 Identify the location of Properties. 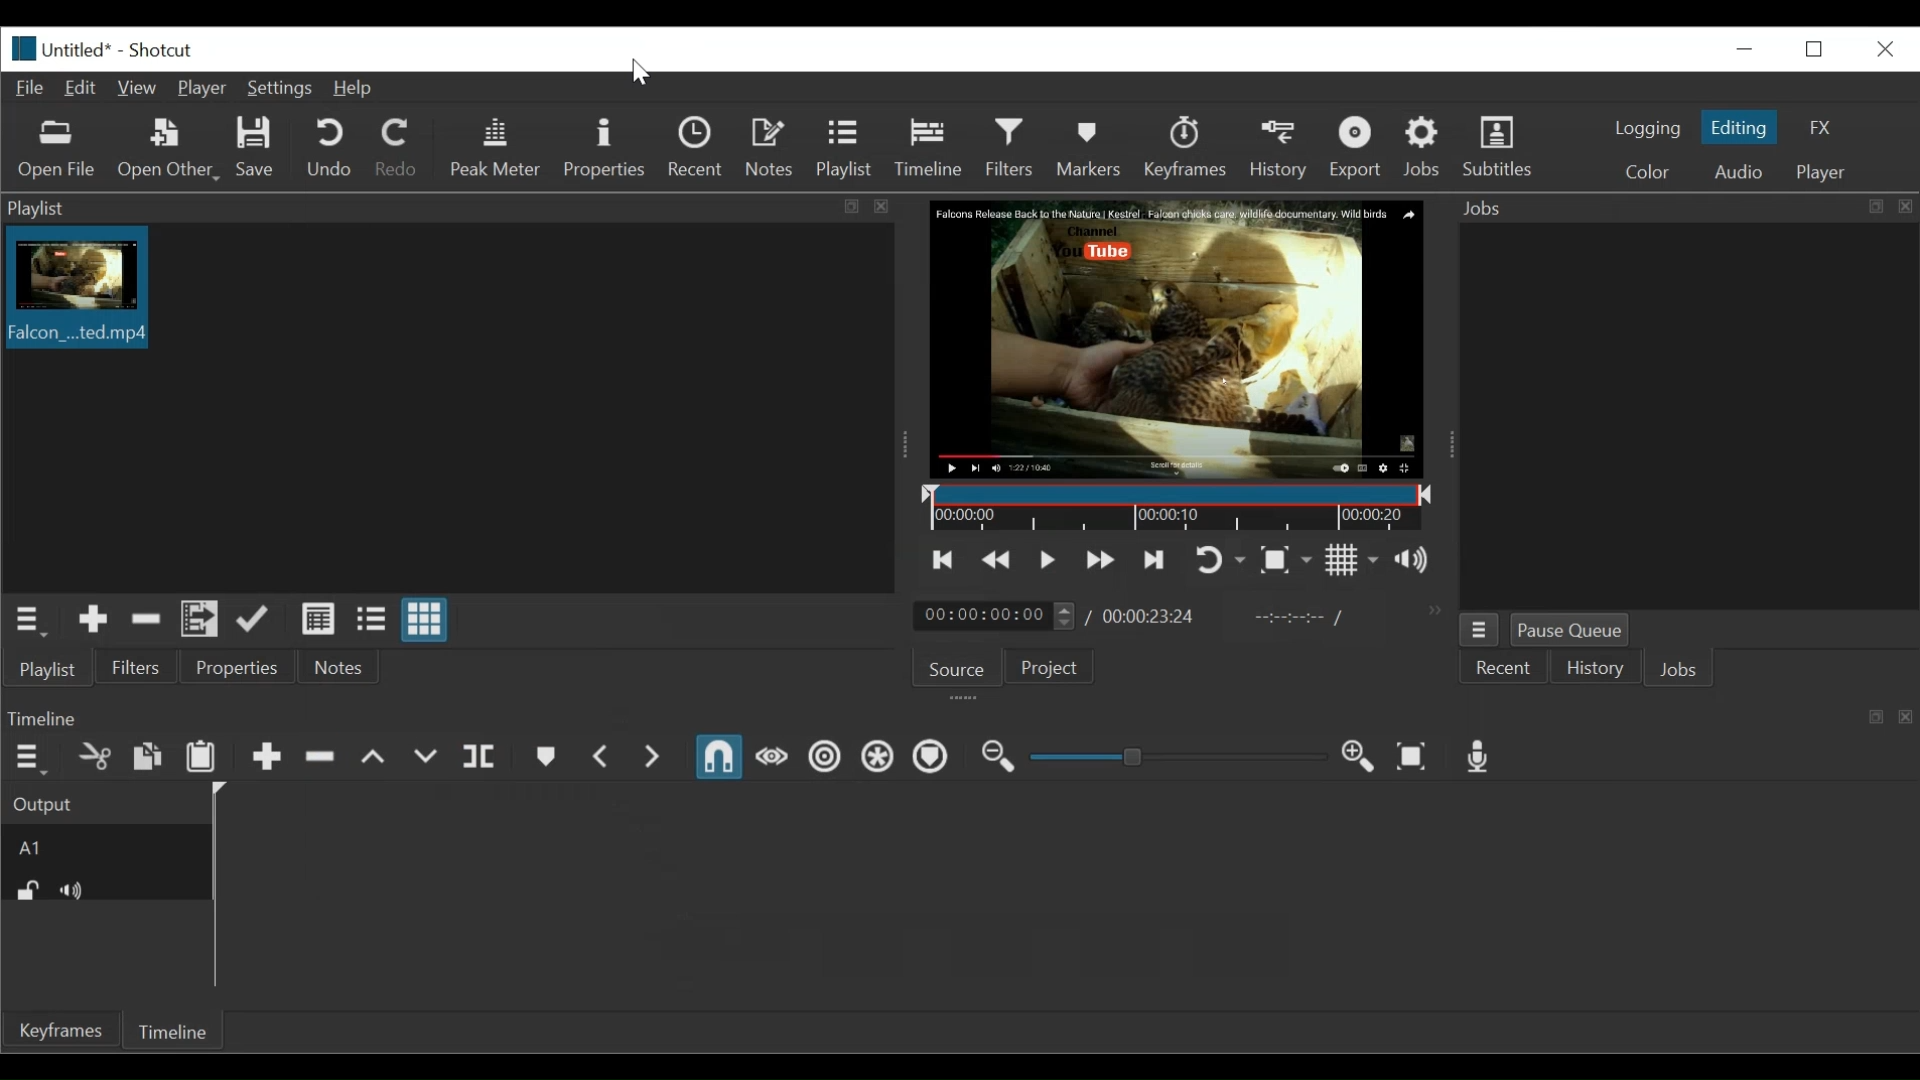
(607, 148).